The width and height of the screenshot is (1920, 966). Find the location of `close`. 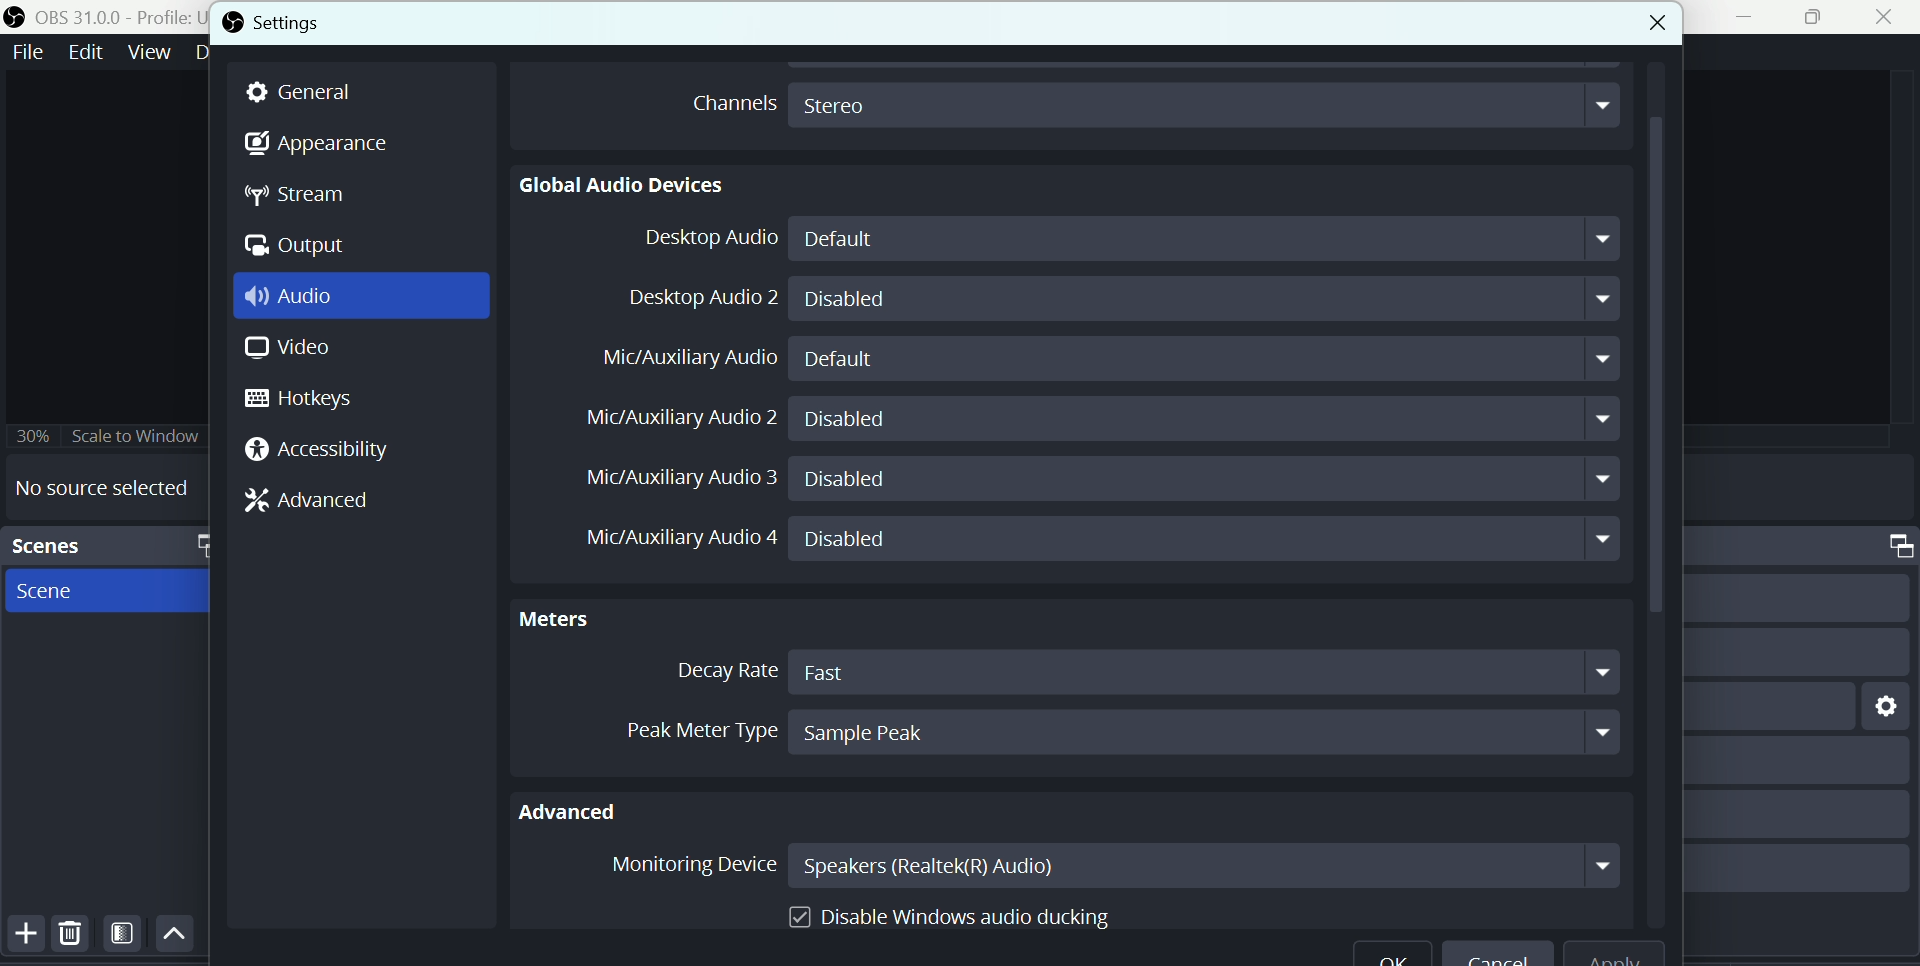

close is located at coordinates (1636, 19).